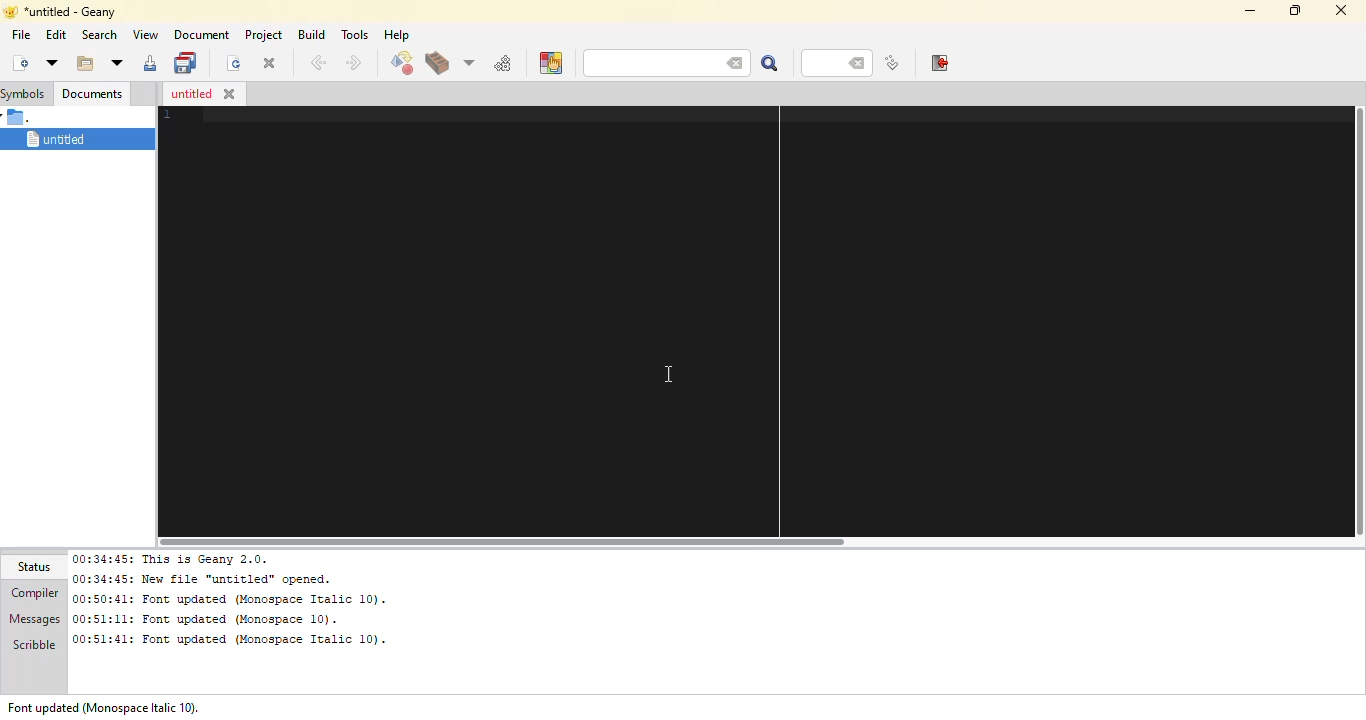 The height and width of the screenshot is (720, 1366). Describe the element at coordinates (97, 34) in the screenshot. I see `search` at that location.